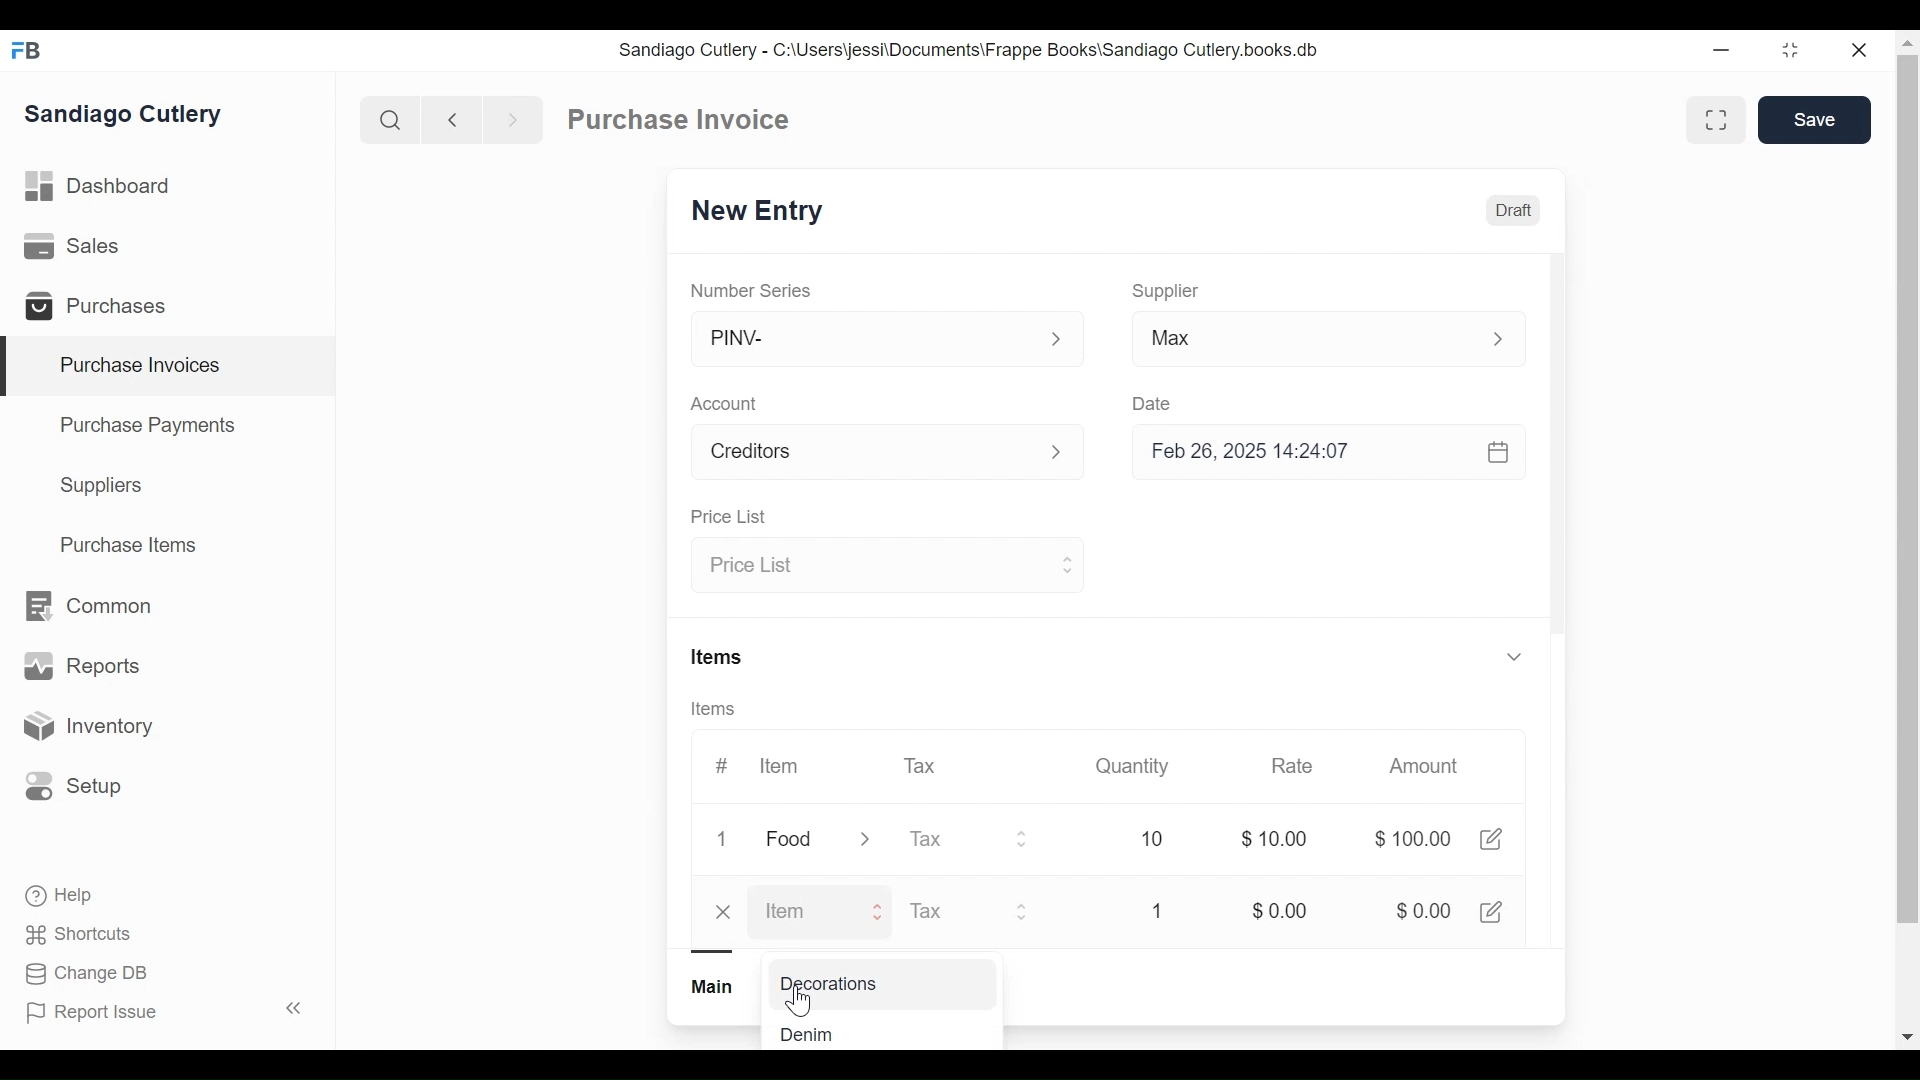 This screenshot has height=1080, width=1920. Describe the element at coordinates (1720, 51) in the screenshot. I see `Minimize` at that location.